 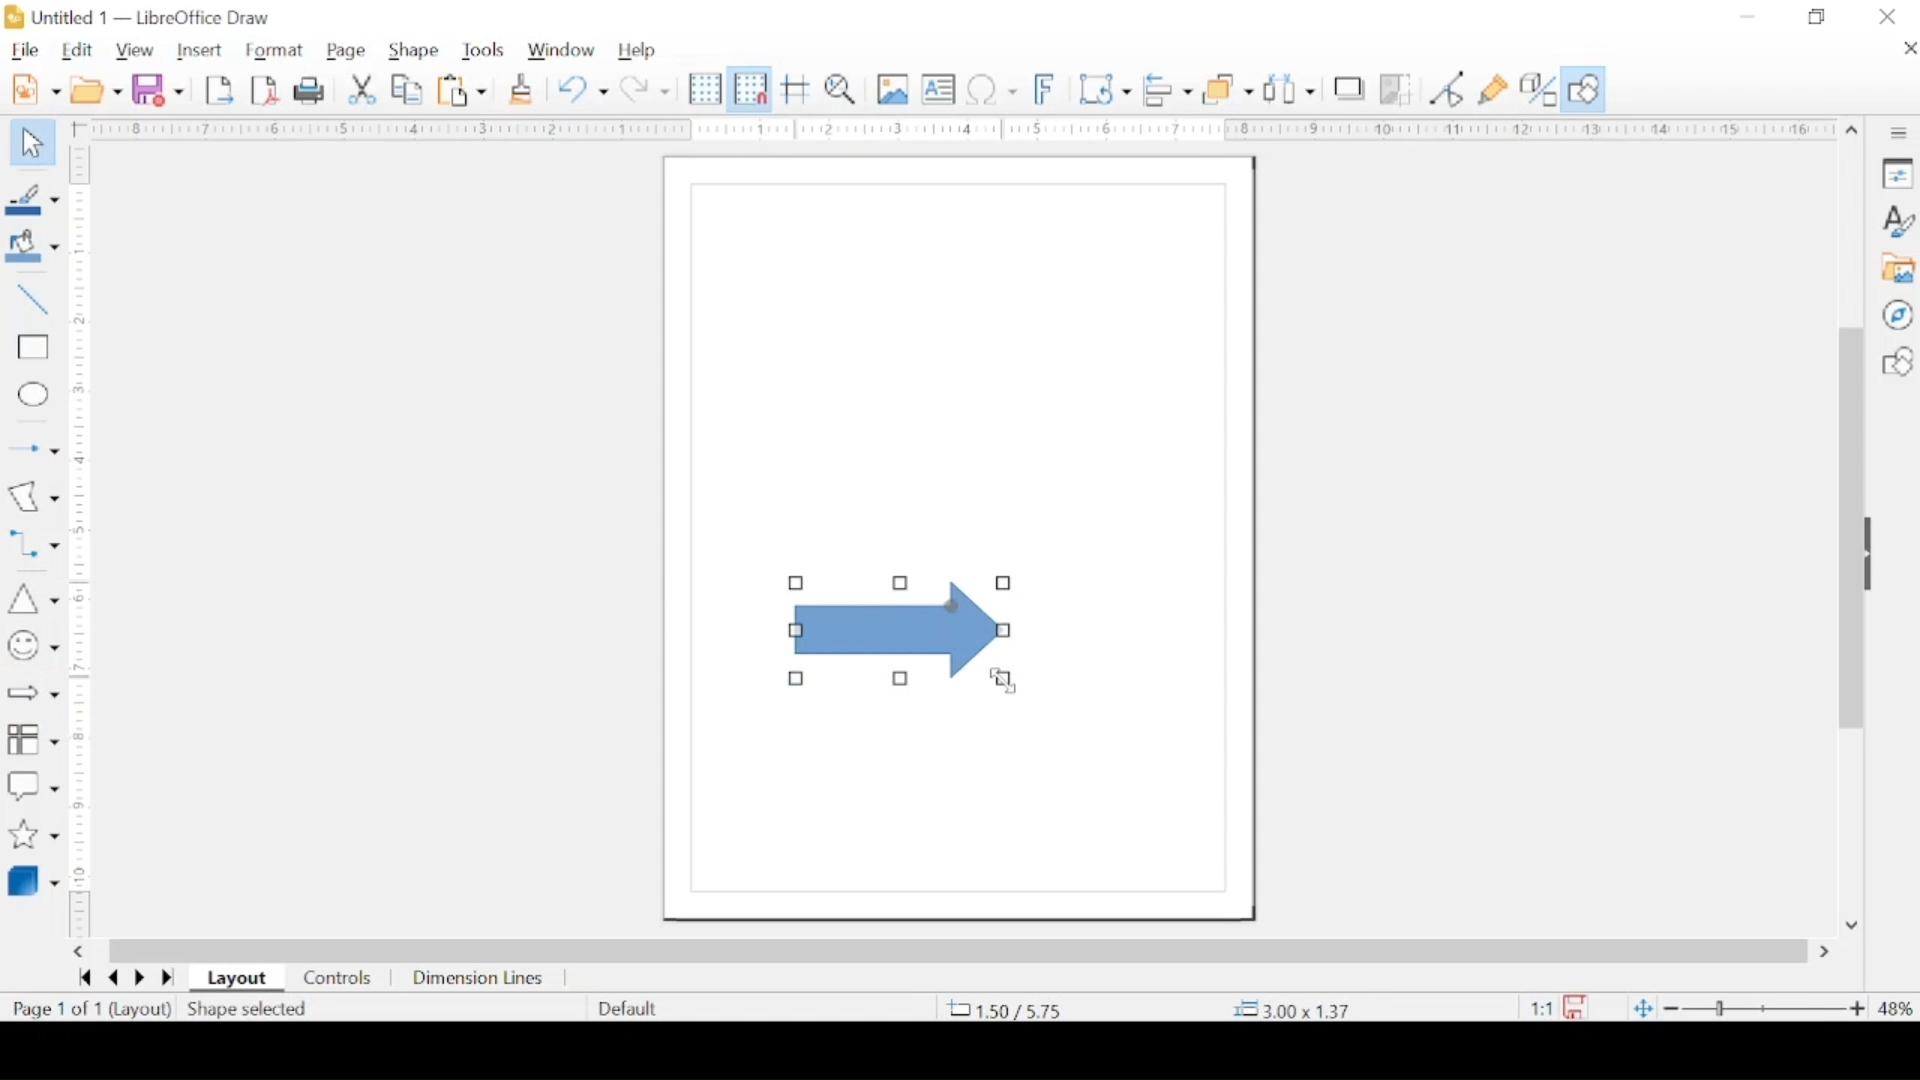 I want to click on insert special characters, so click(x=992, y=89).